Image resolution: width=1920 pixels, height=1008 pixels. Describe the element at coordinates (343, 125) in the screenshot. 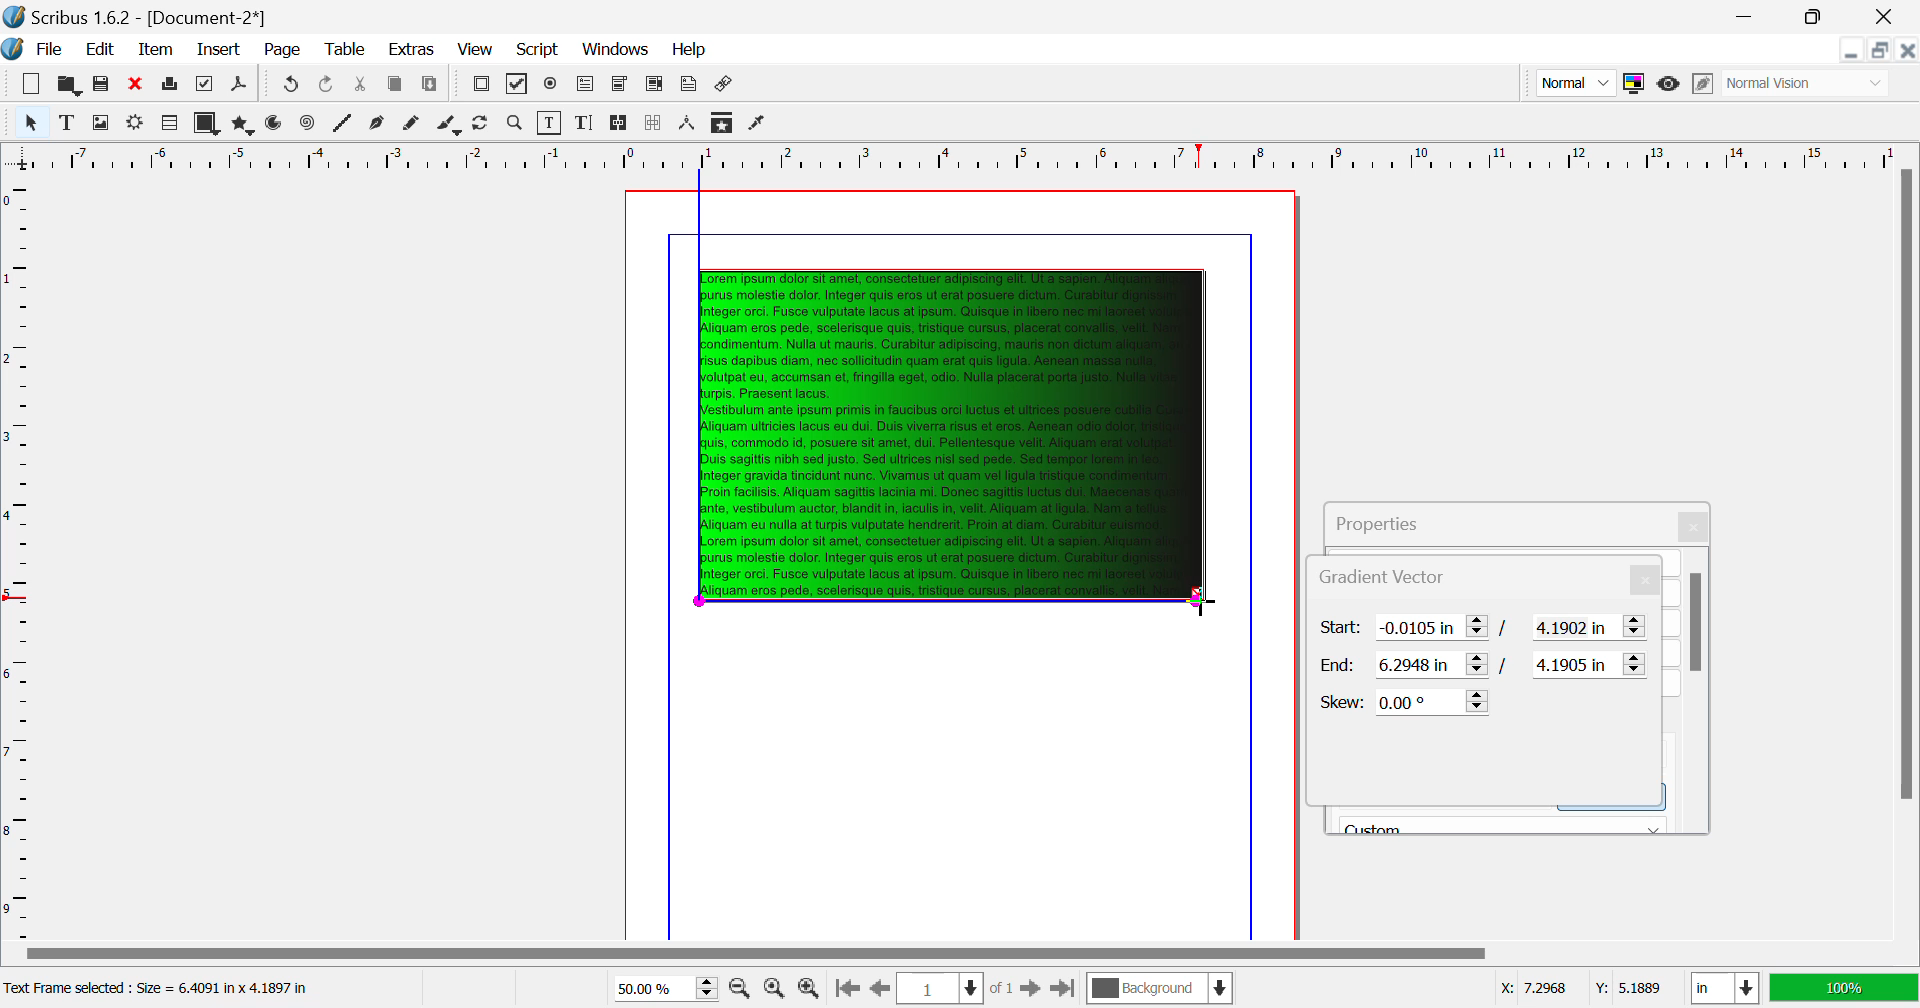

I see `Line` at that location.